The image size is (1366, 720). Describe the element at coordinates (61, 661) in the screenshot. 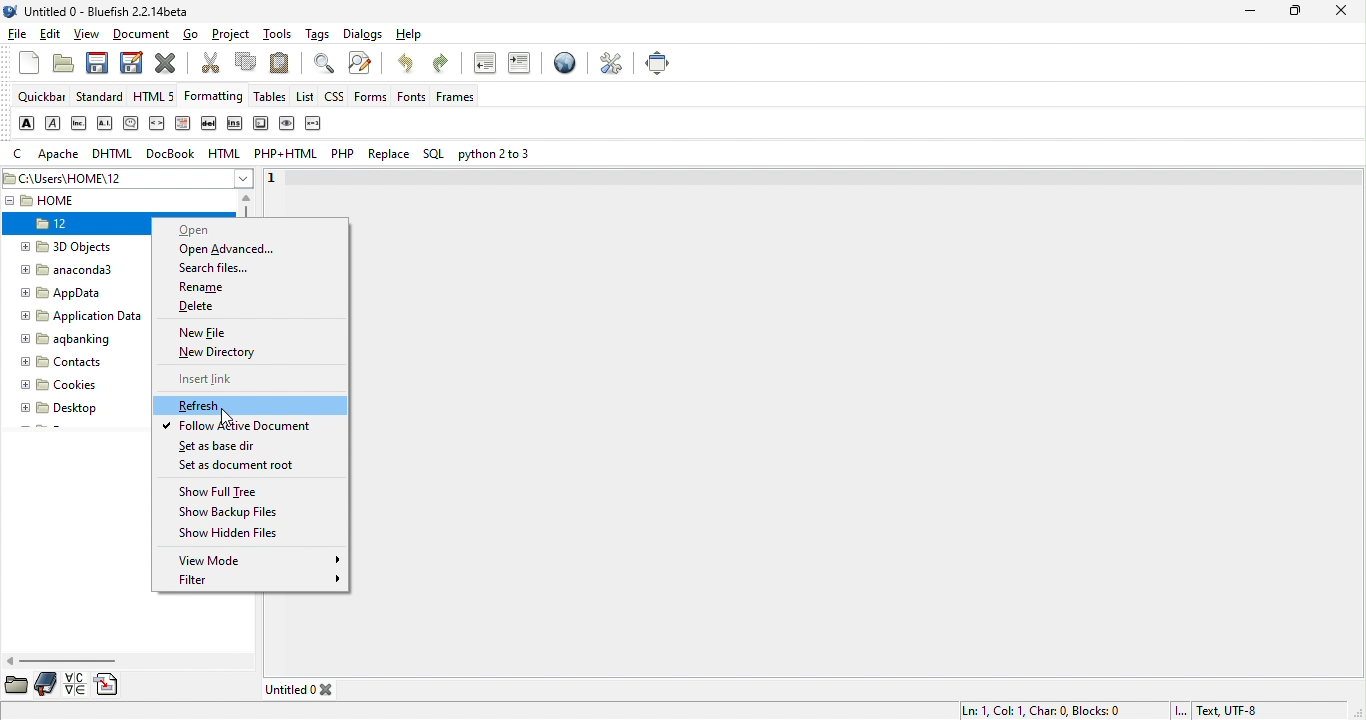

I see `horizontal scroll bar` at that location.